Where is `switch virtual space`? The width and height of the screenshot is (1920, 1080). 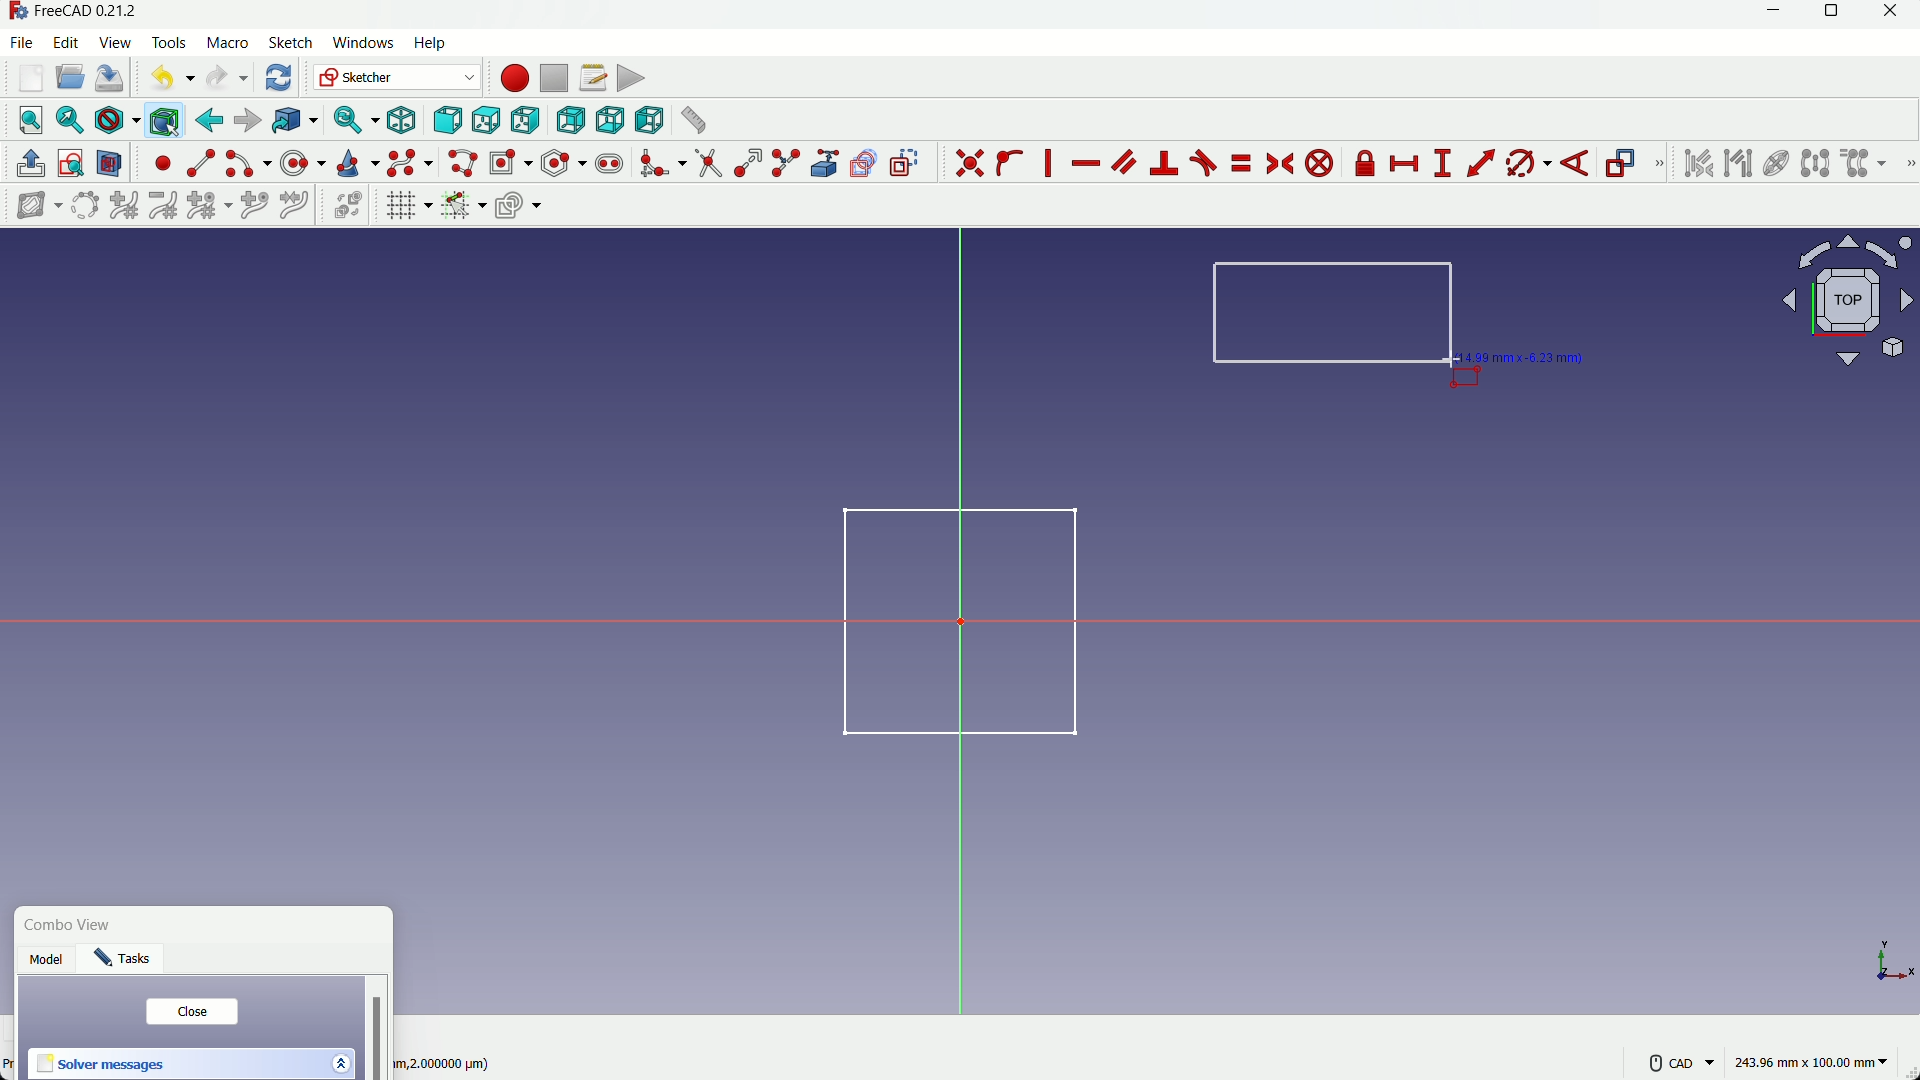 switch virtual space is located at coordinates (350, 206).